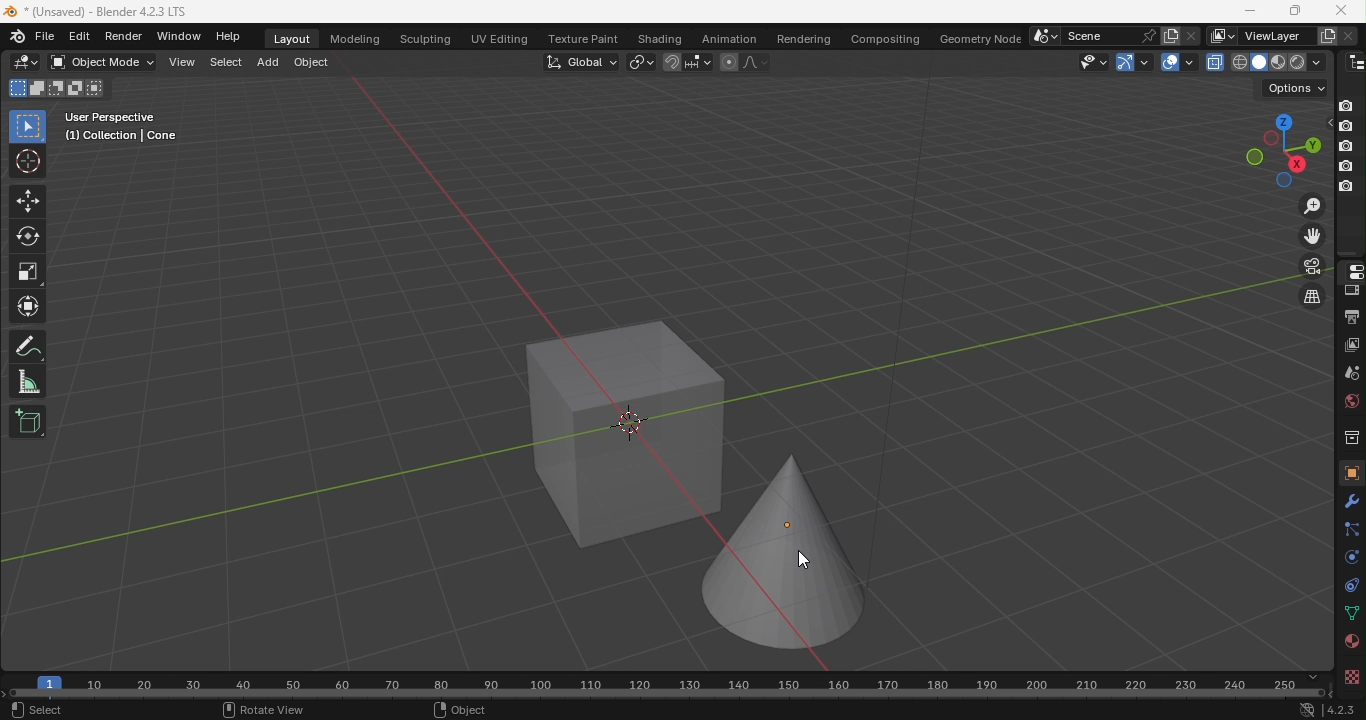  What do you see at coordinates (1311, 205) in the screenshot?
I see `Zoon in or out in the view` at bounding box center [1311, 205].